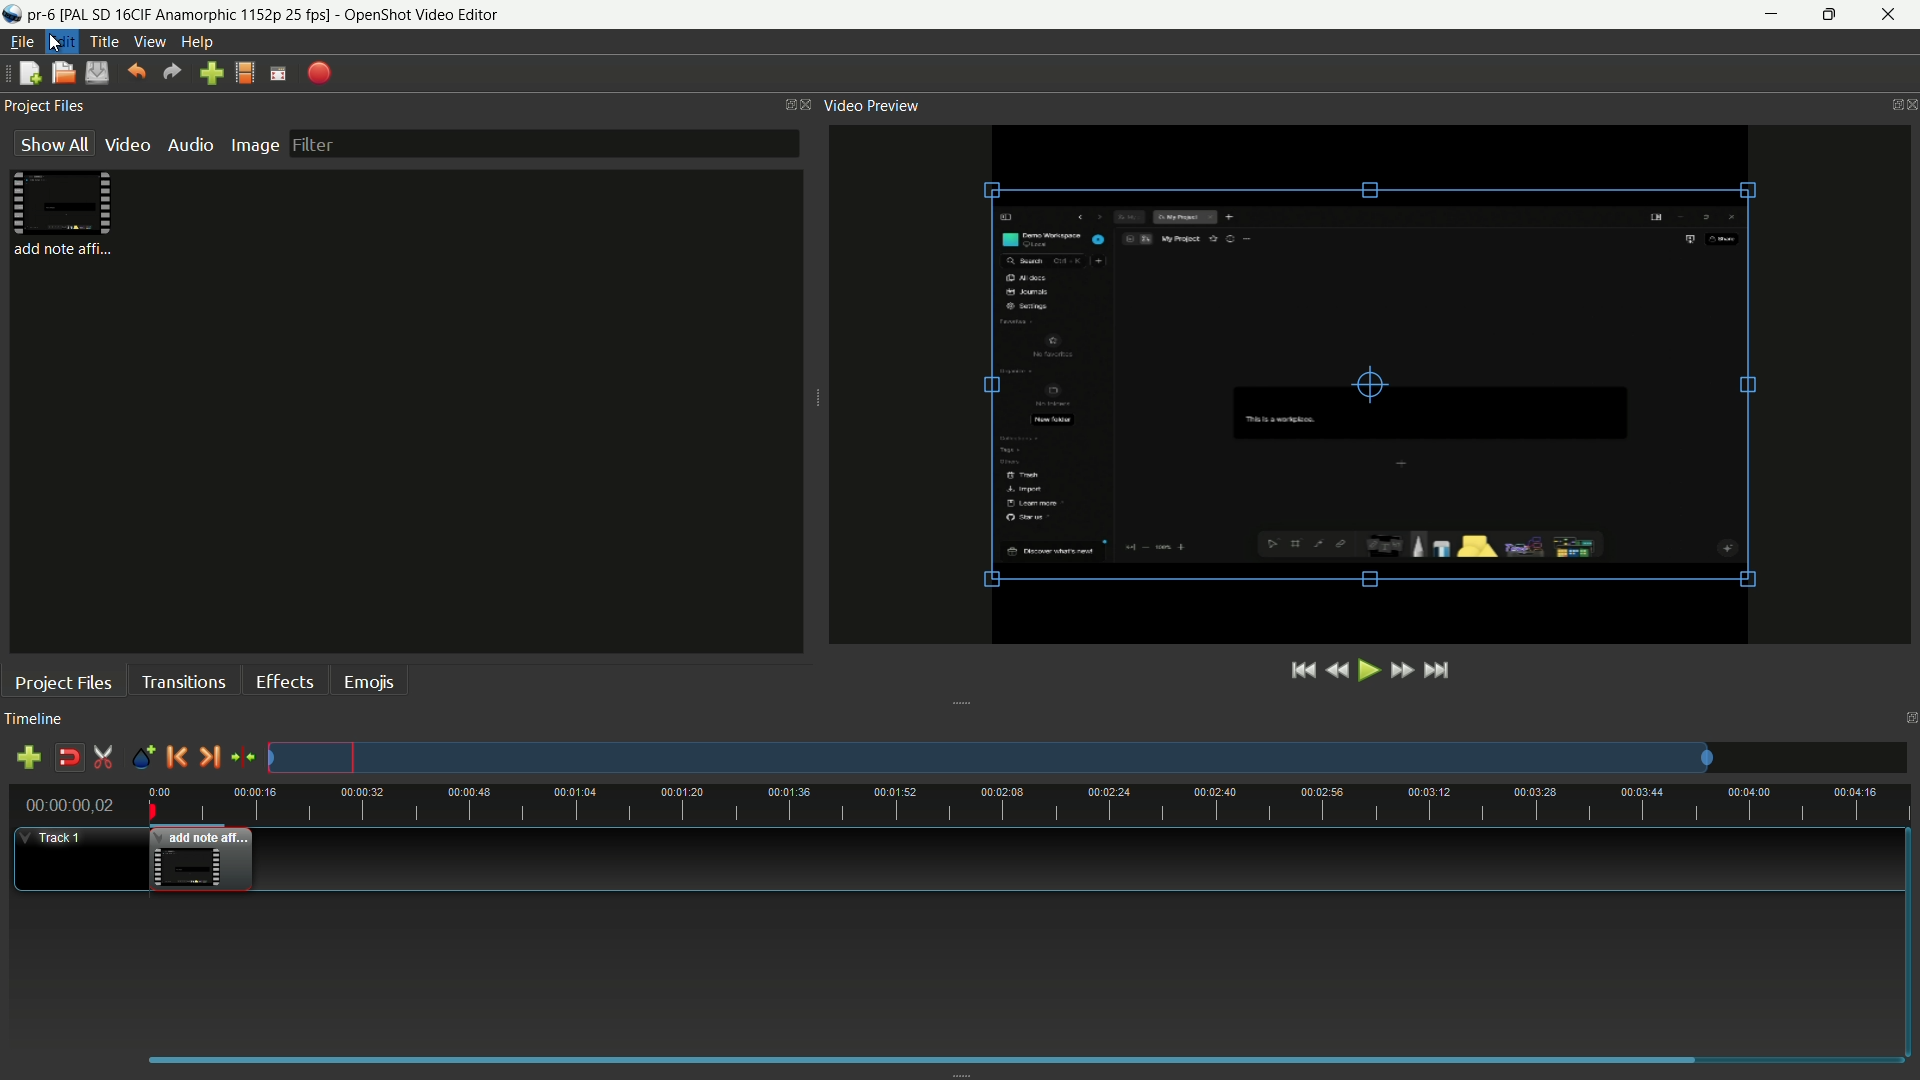  I want to click on close app, so click(1890, 15).